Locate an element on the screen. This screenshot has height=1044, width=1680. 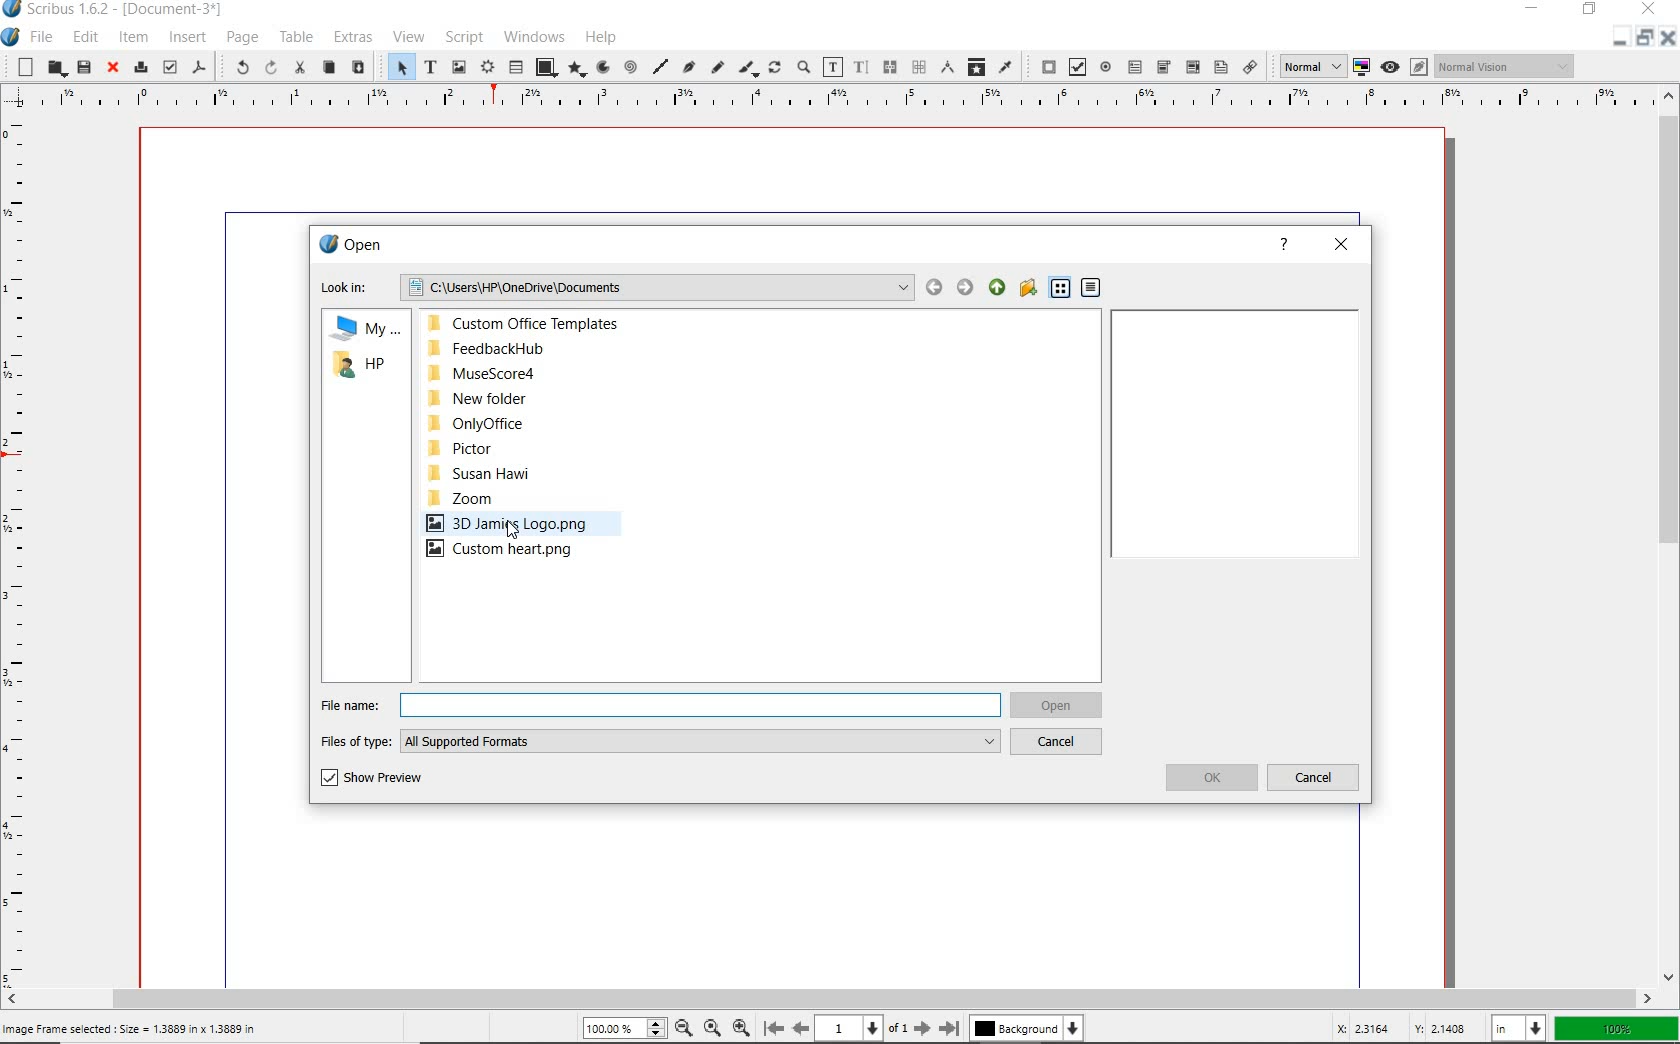
SCROLLBAR is located at coordinates (1670, 536).